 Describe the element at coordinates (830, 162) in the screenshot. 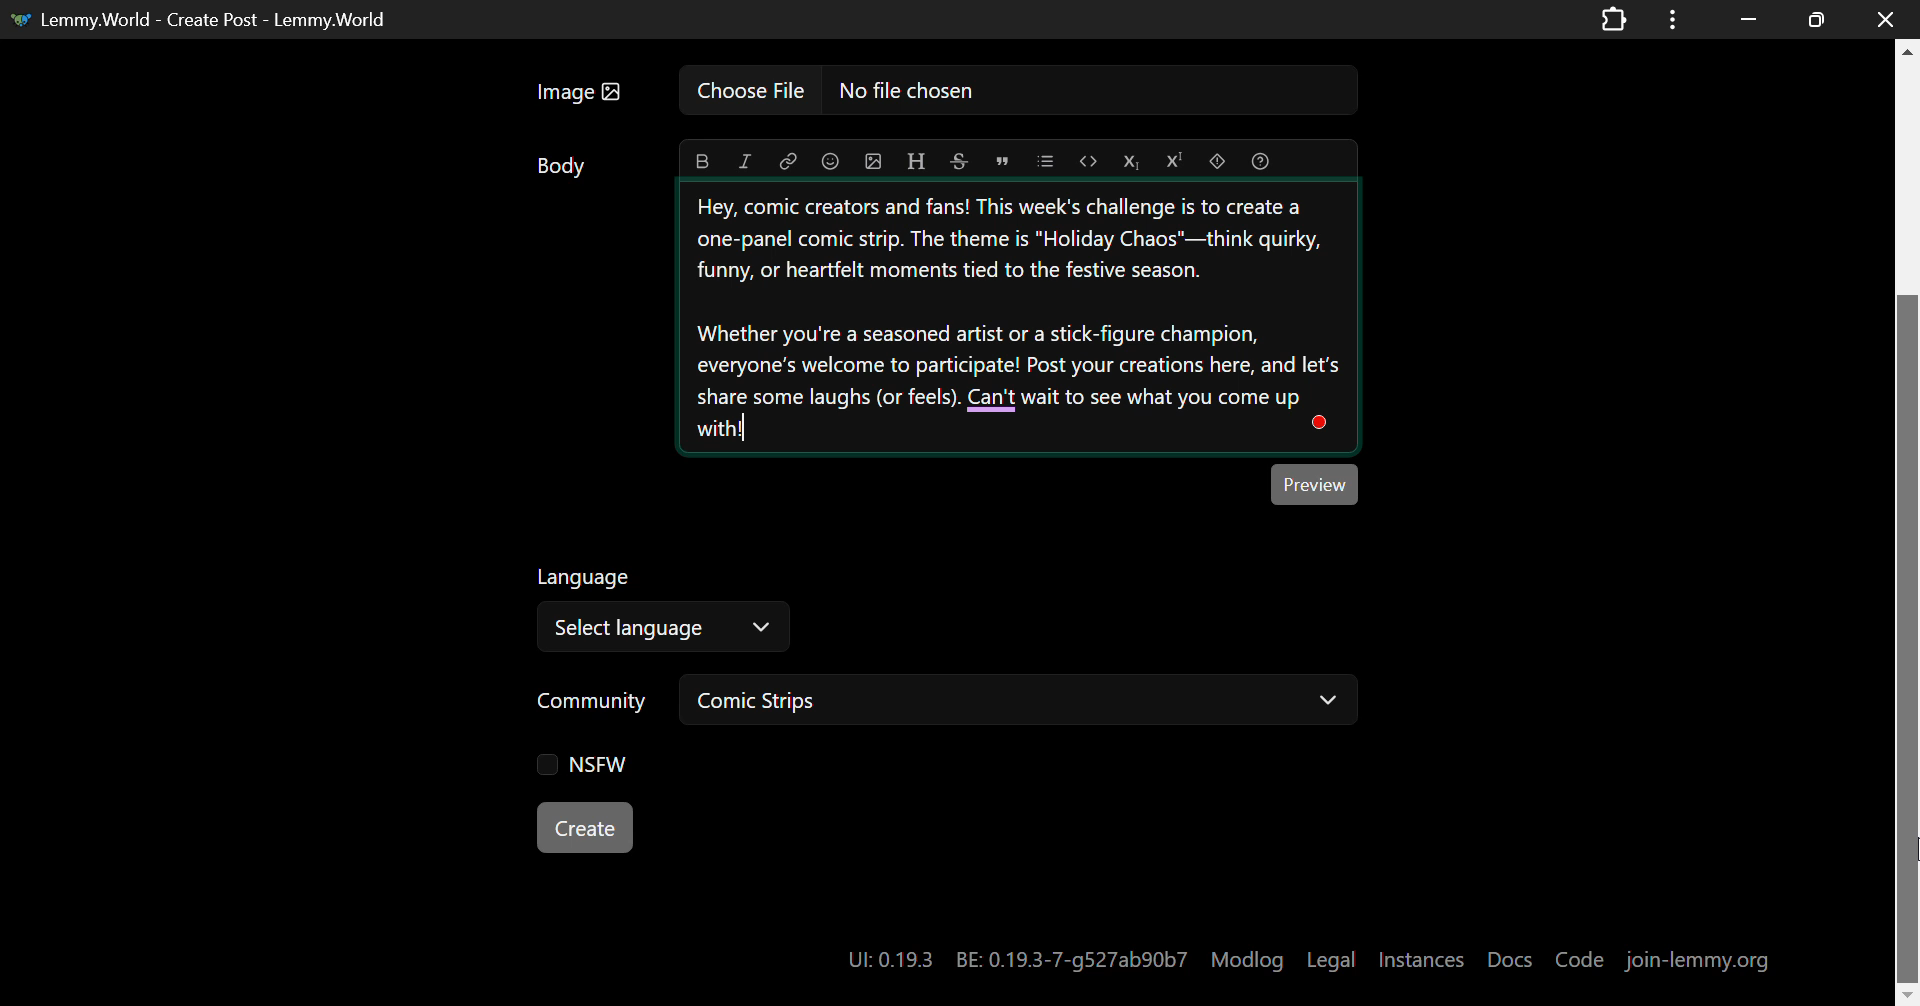

I see `Emoji` at that location.